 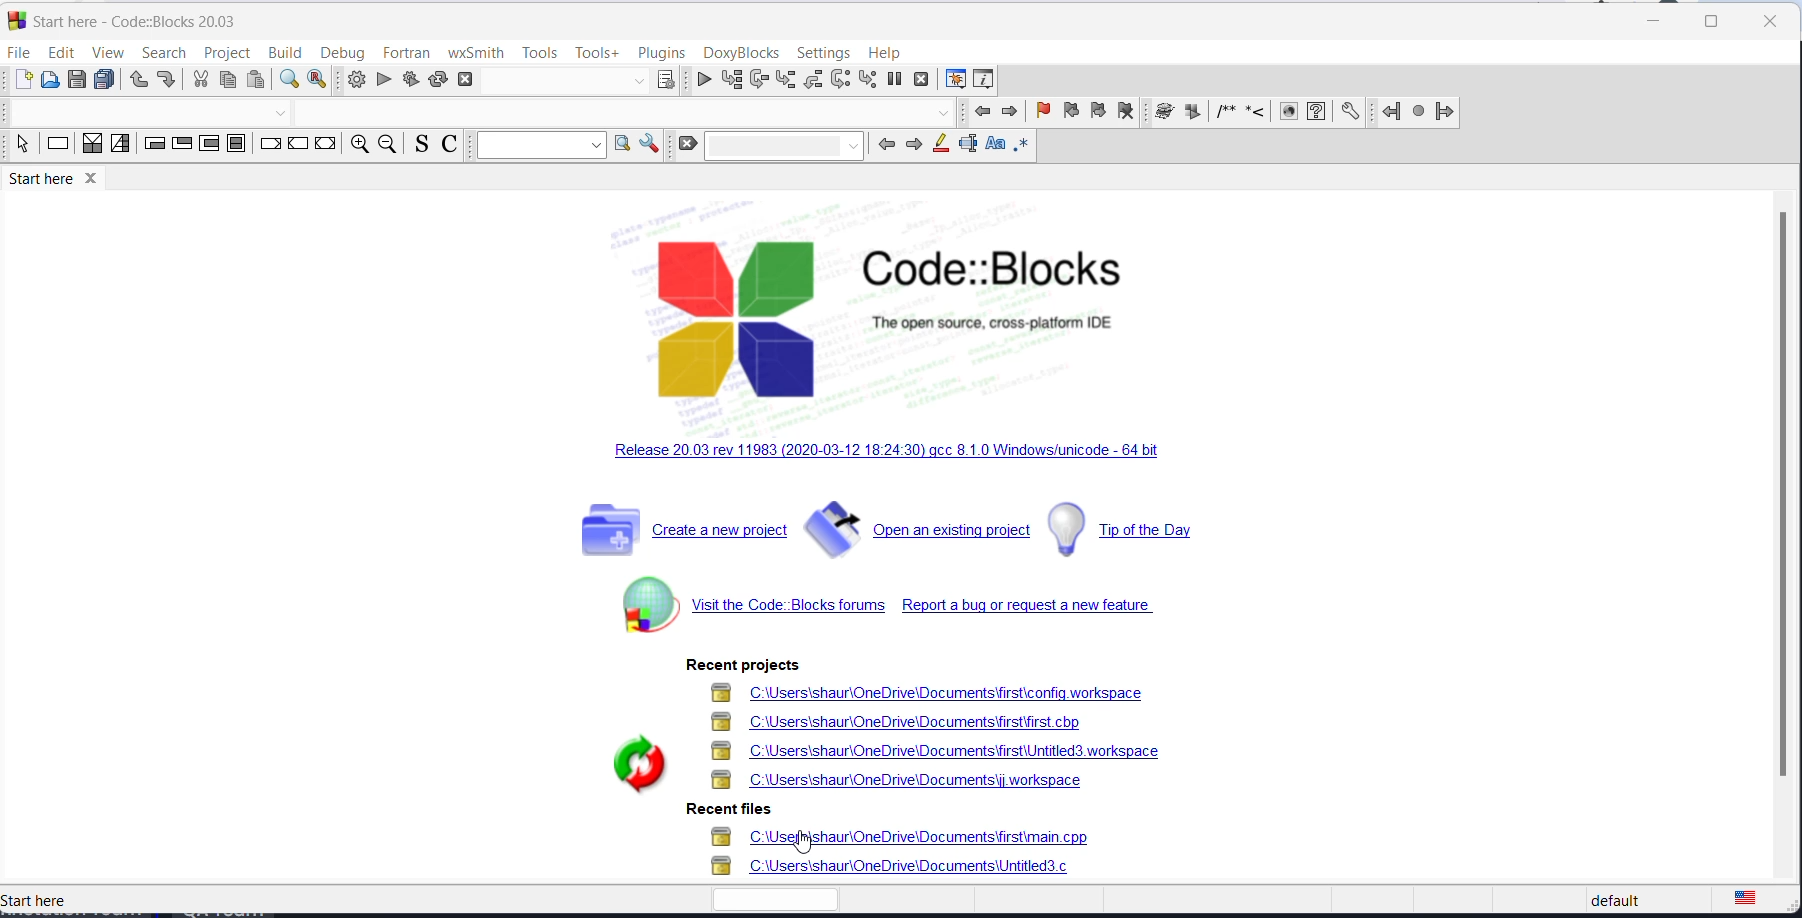 I want to click on scrollbar, so click(x=1785, y=503).